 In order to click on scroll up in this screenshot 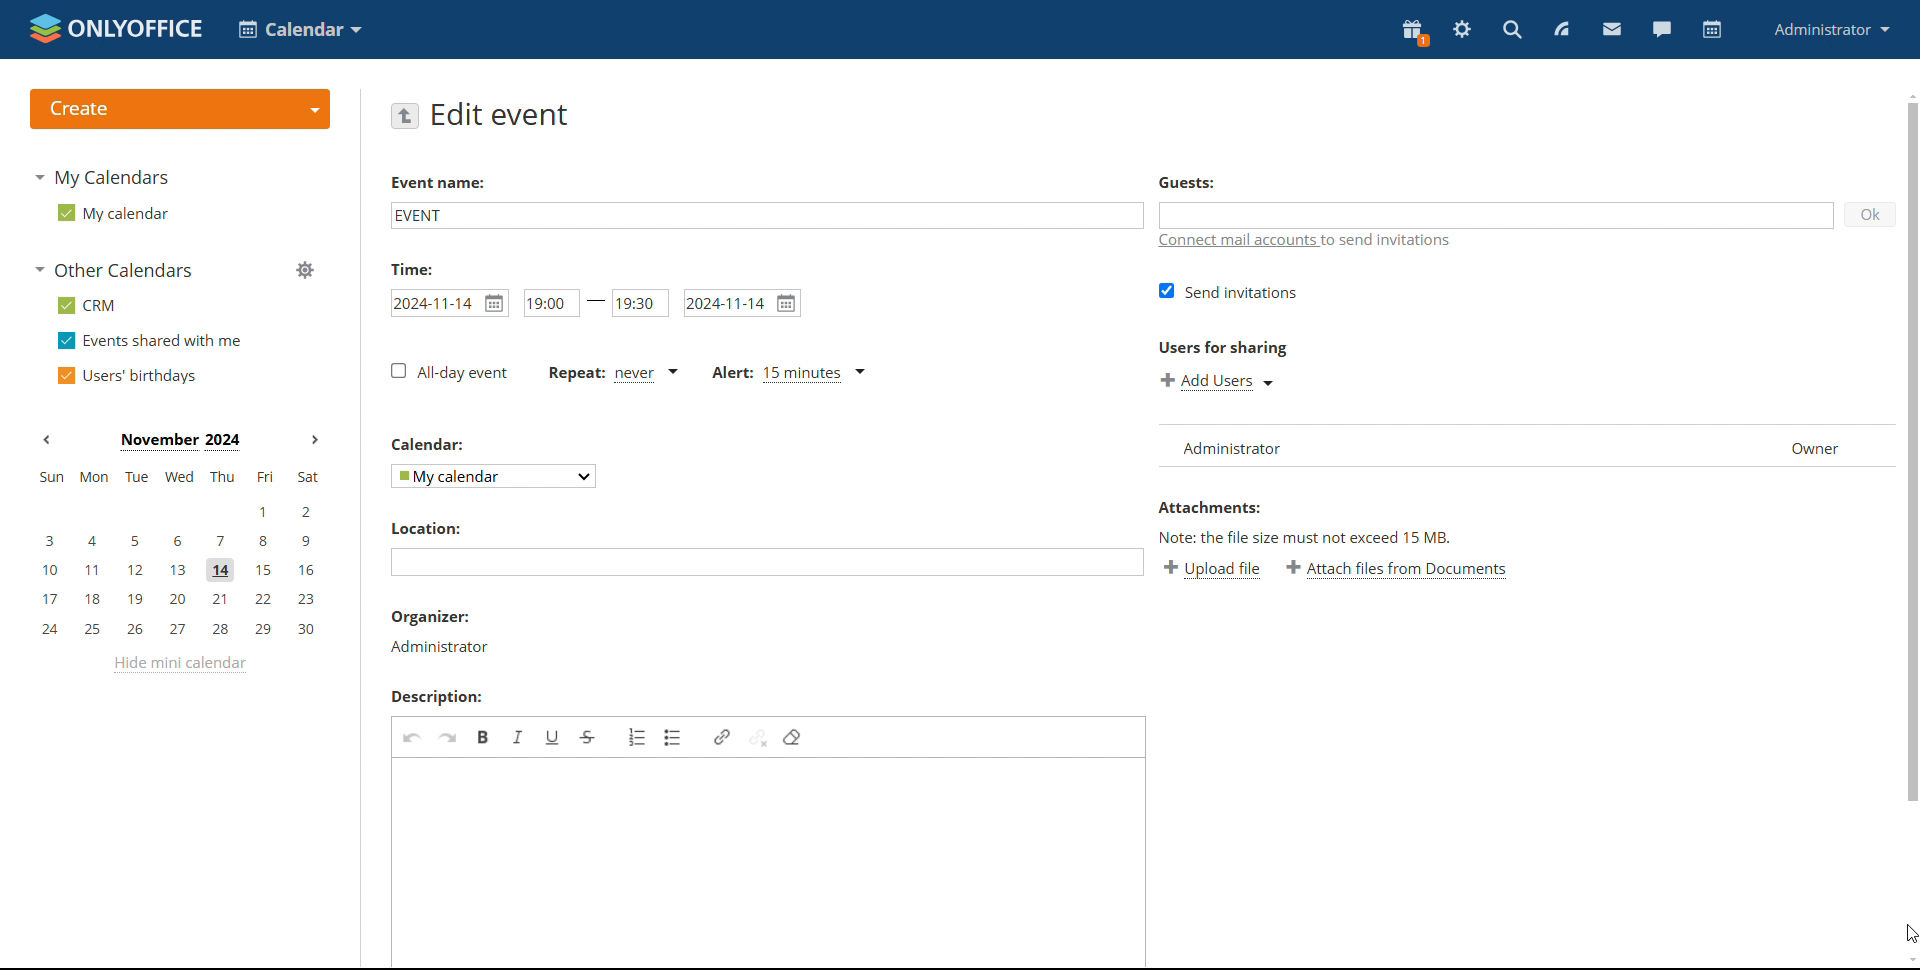, I will do `click(1908, 93)`.